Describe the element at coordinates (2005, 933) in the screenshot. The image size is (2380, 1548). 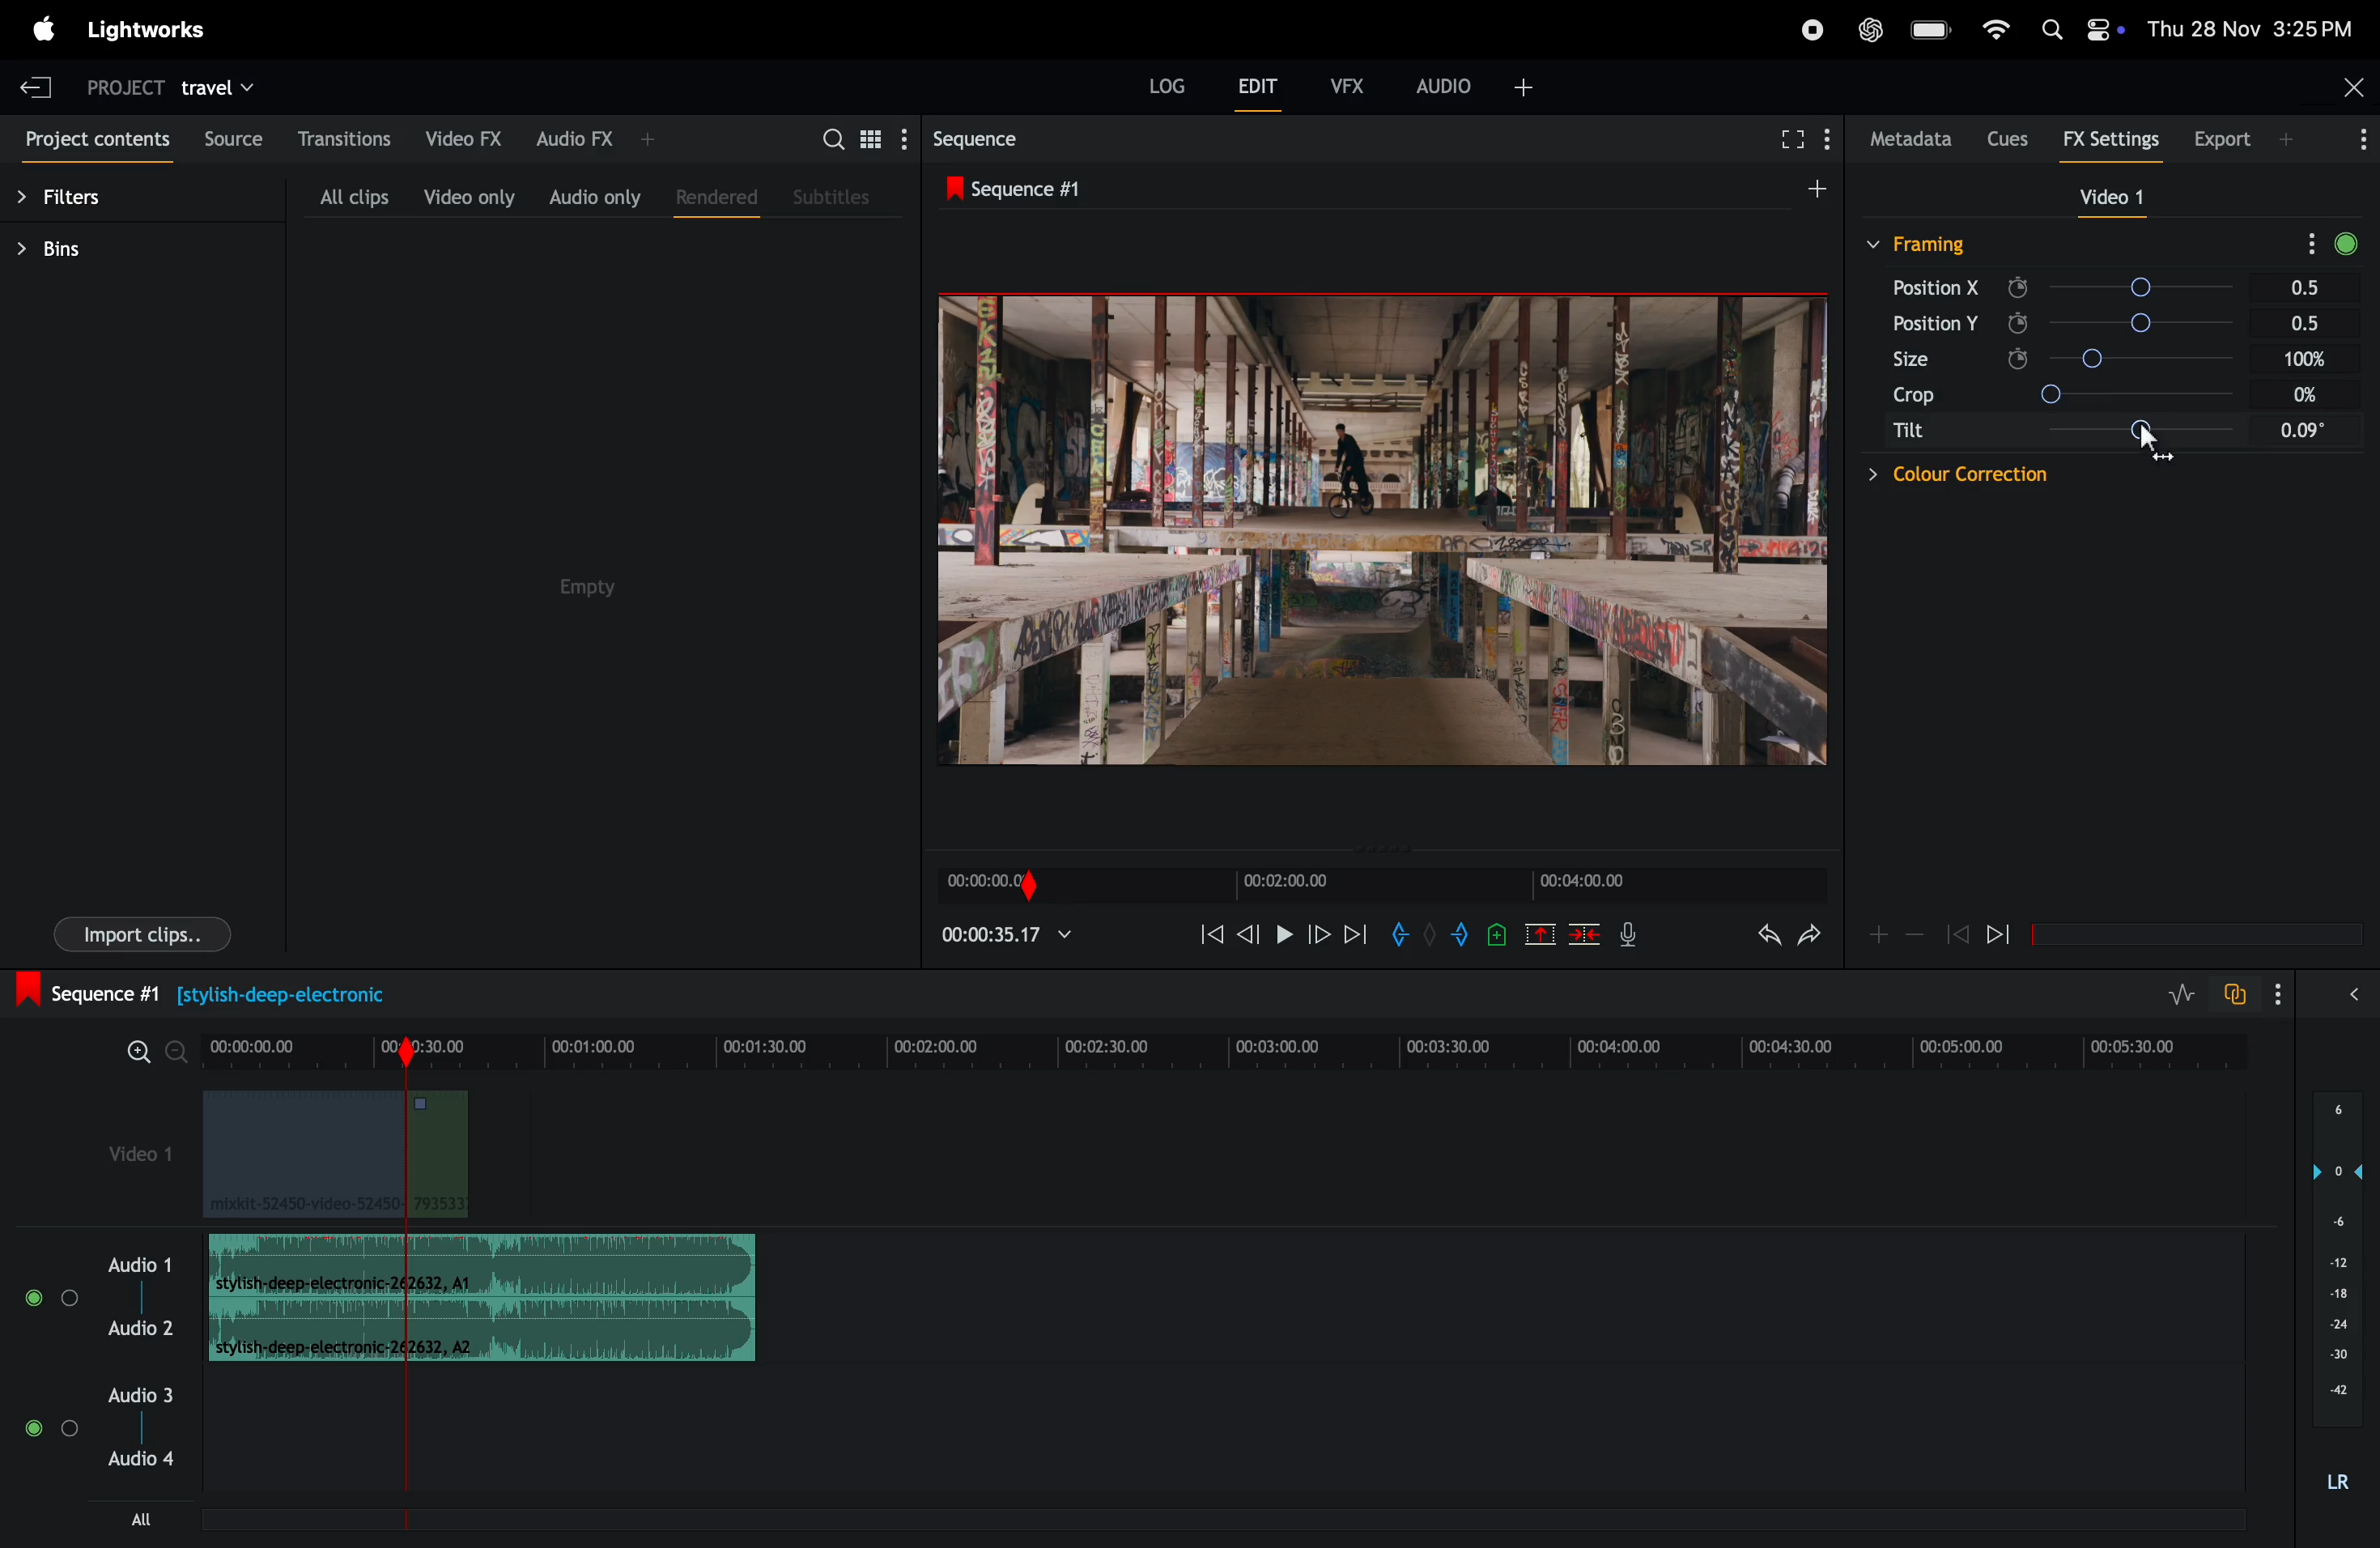
I see `jump to next keyframe` at that location.